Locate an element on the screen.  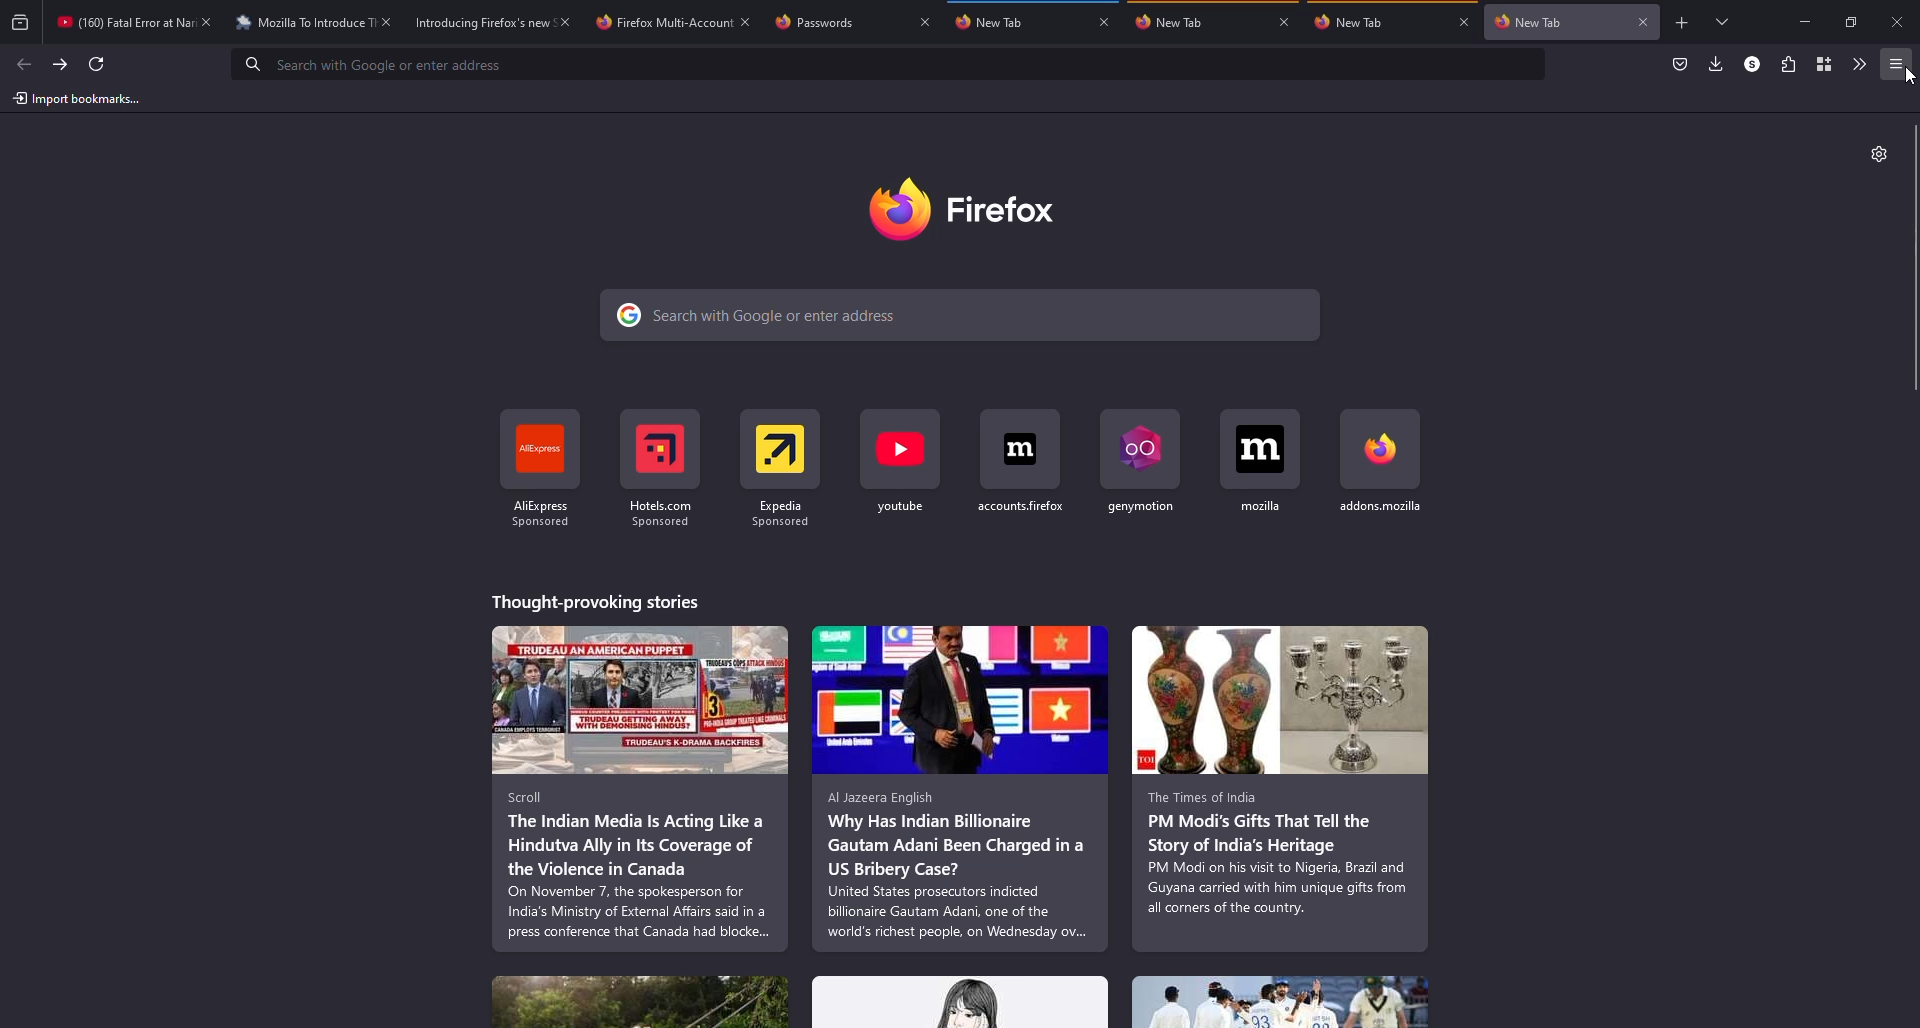
shortcut is located at coordinates (543, 471).